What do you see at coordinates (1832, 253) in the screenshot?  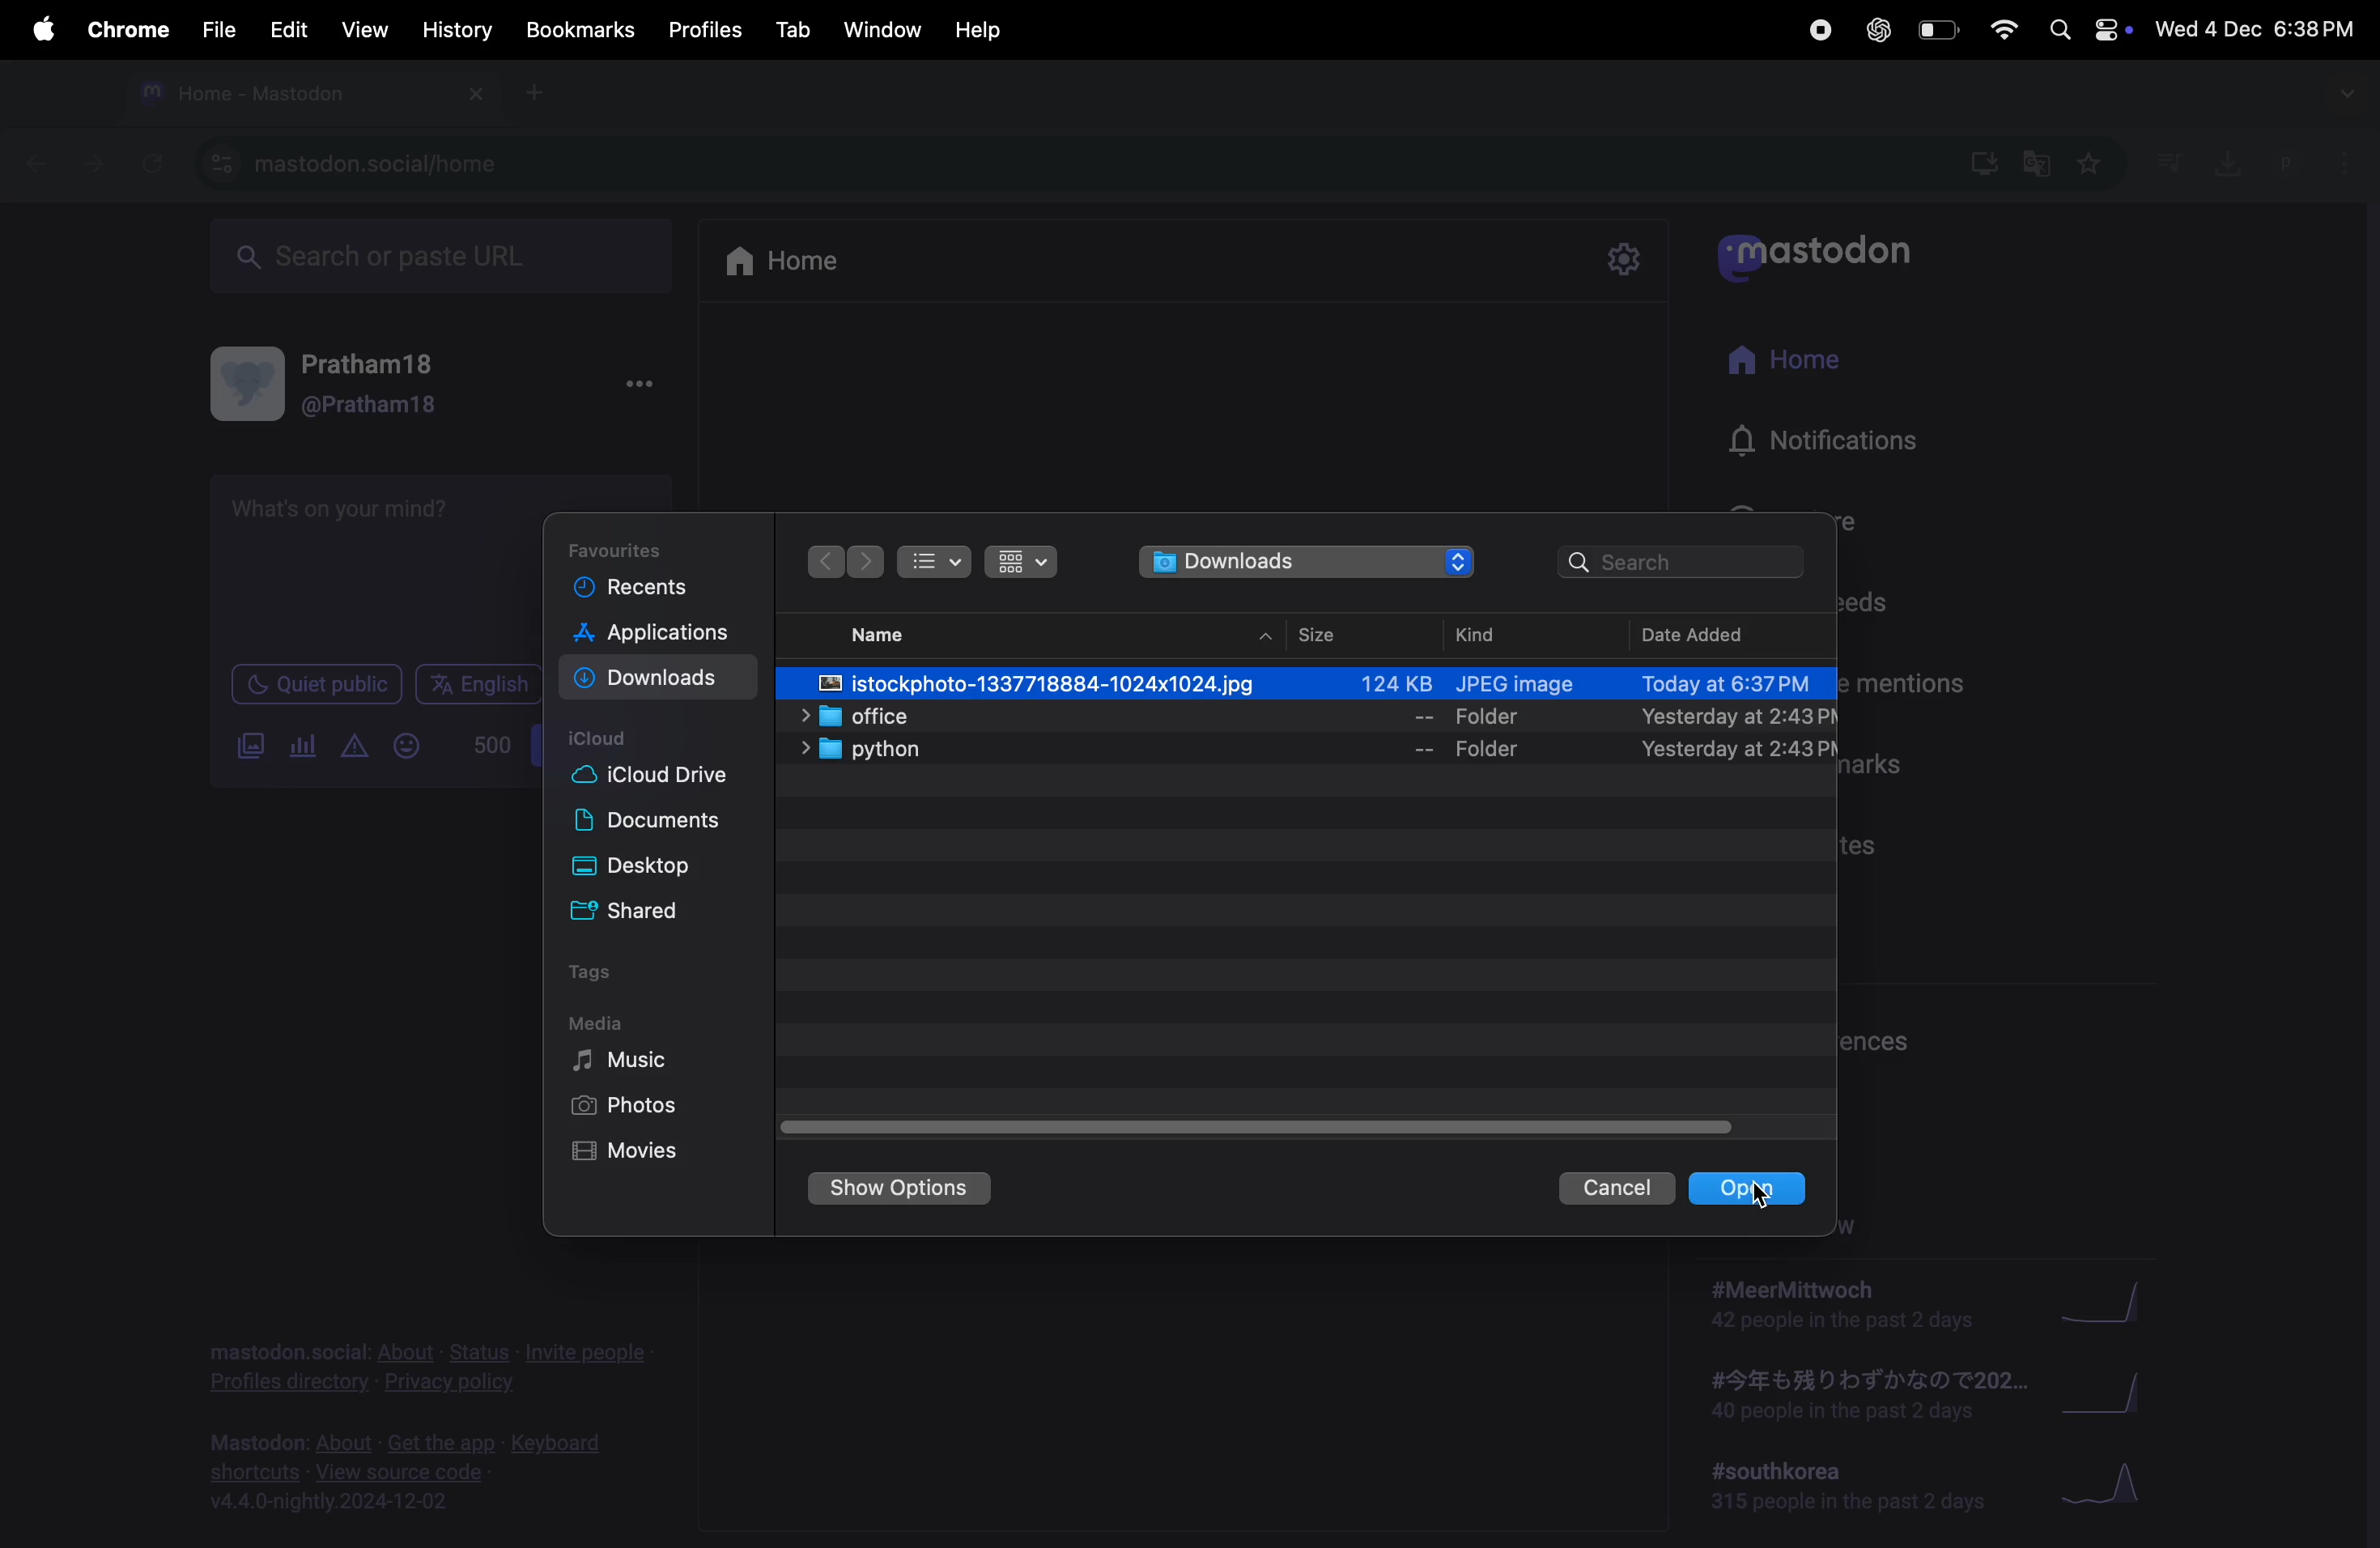 I see `mastodon ` at bounding box center [1832, 253].